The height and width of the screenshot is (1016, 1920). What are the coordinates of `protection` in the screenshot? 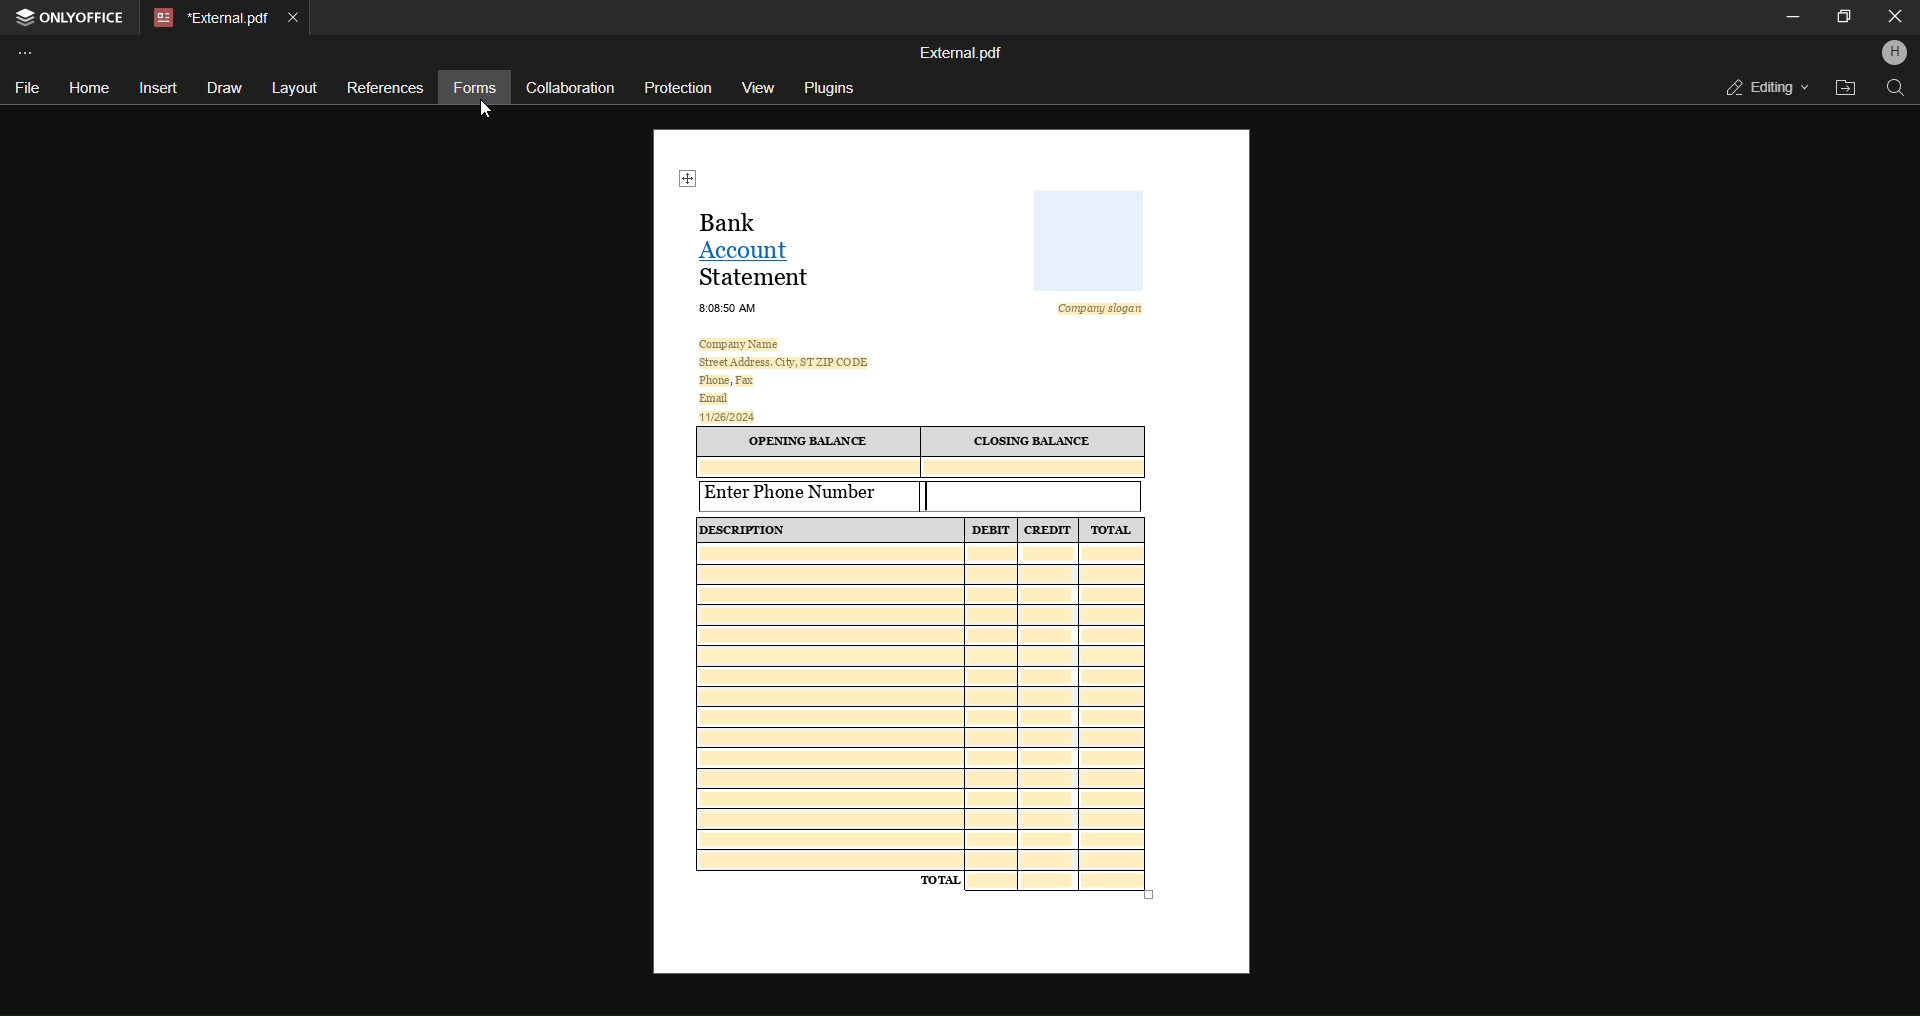 It's located at (675, 90).